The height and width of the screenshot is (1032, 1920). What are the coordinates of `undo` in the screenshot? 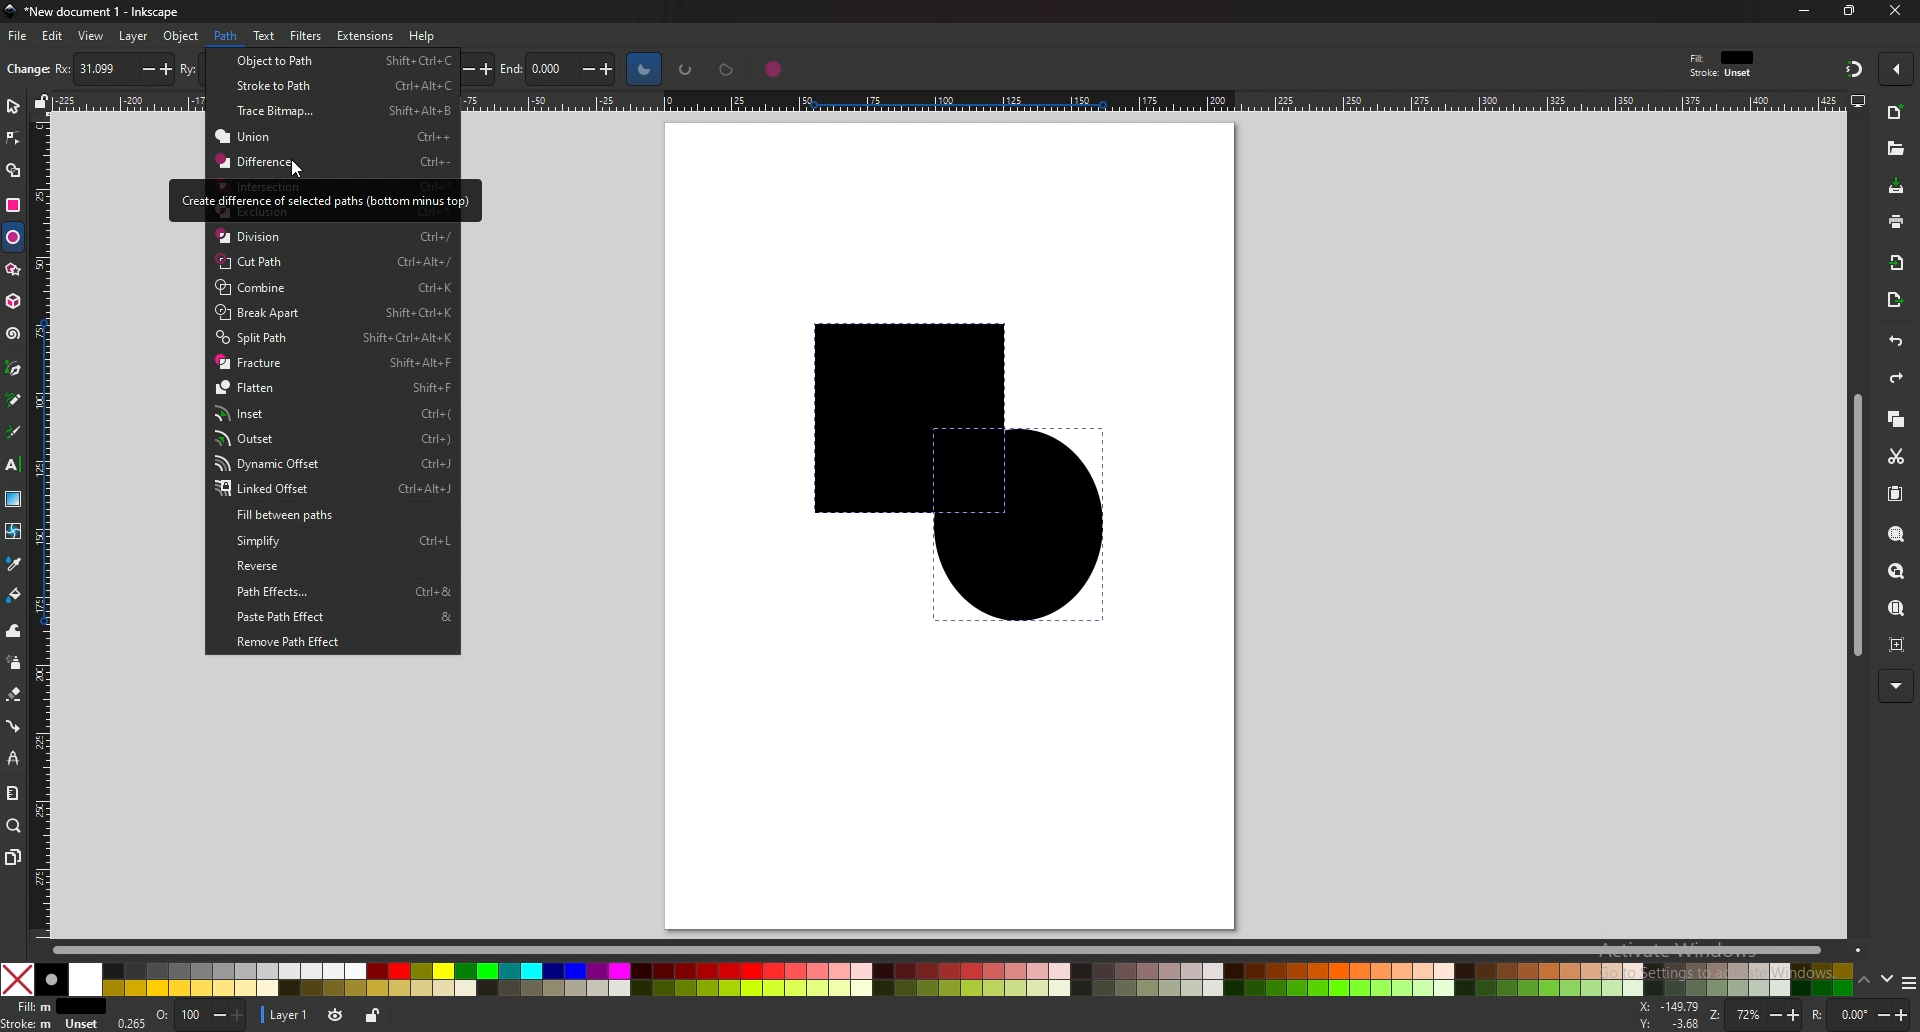 It's located at (1894, 342).